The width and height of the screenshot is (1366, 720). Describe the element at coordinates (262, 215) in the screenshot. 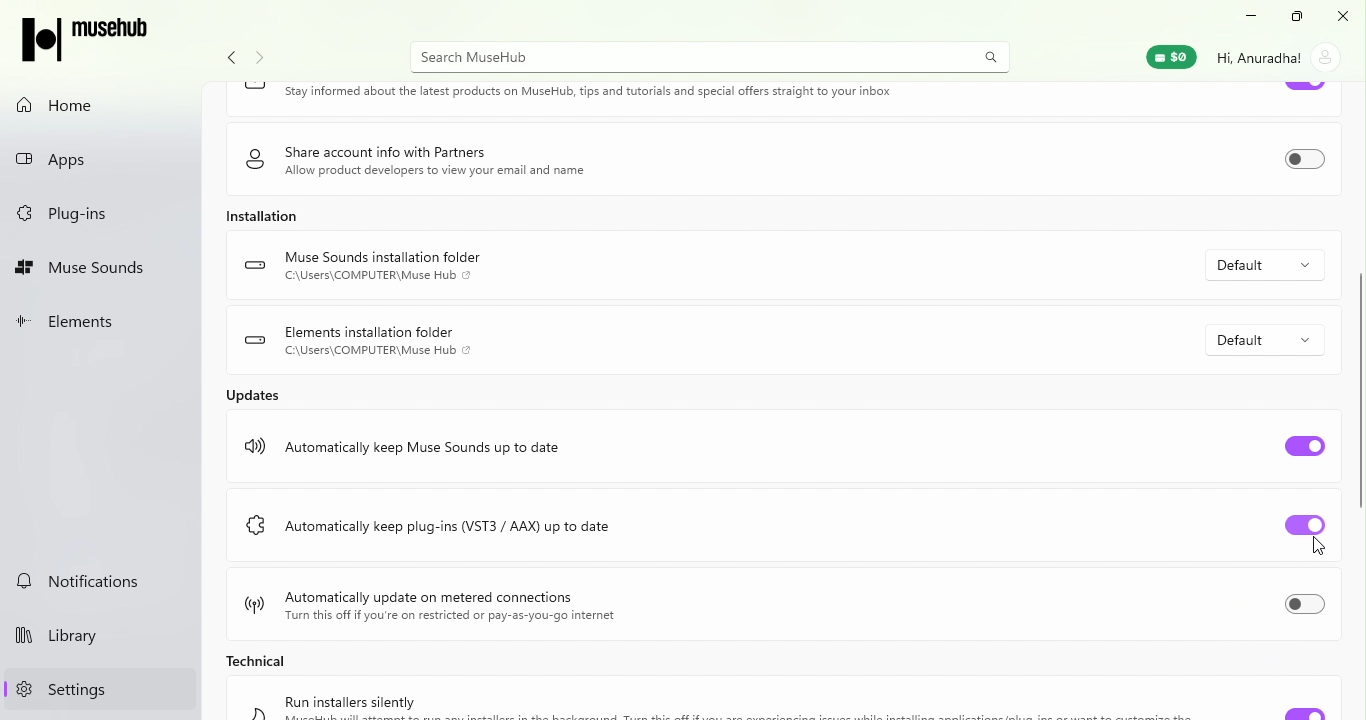

I see `Installation` at that location.